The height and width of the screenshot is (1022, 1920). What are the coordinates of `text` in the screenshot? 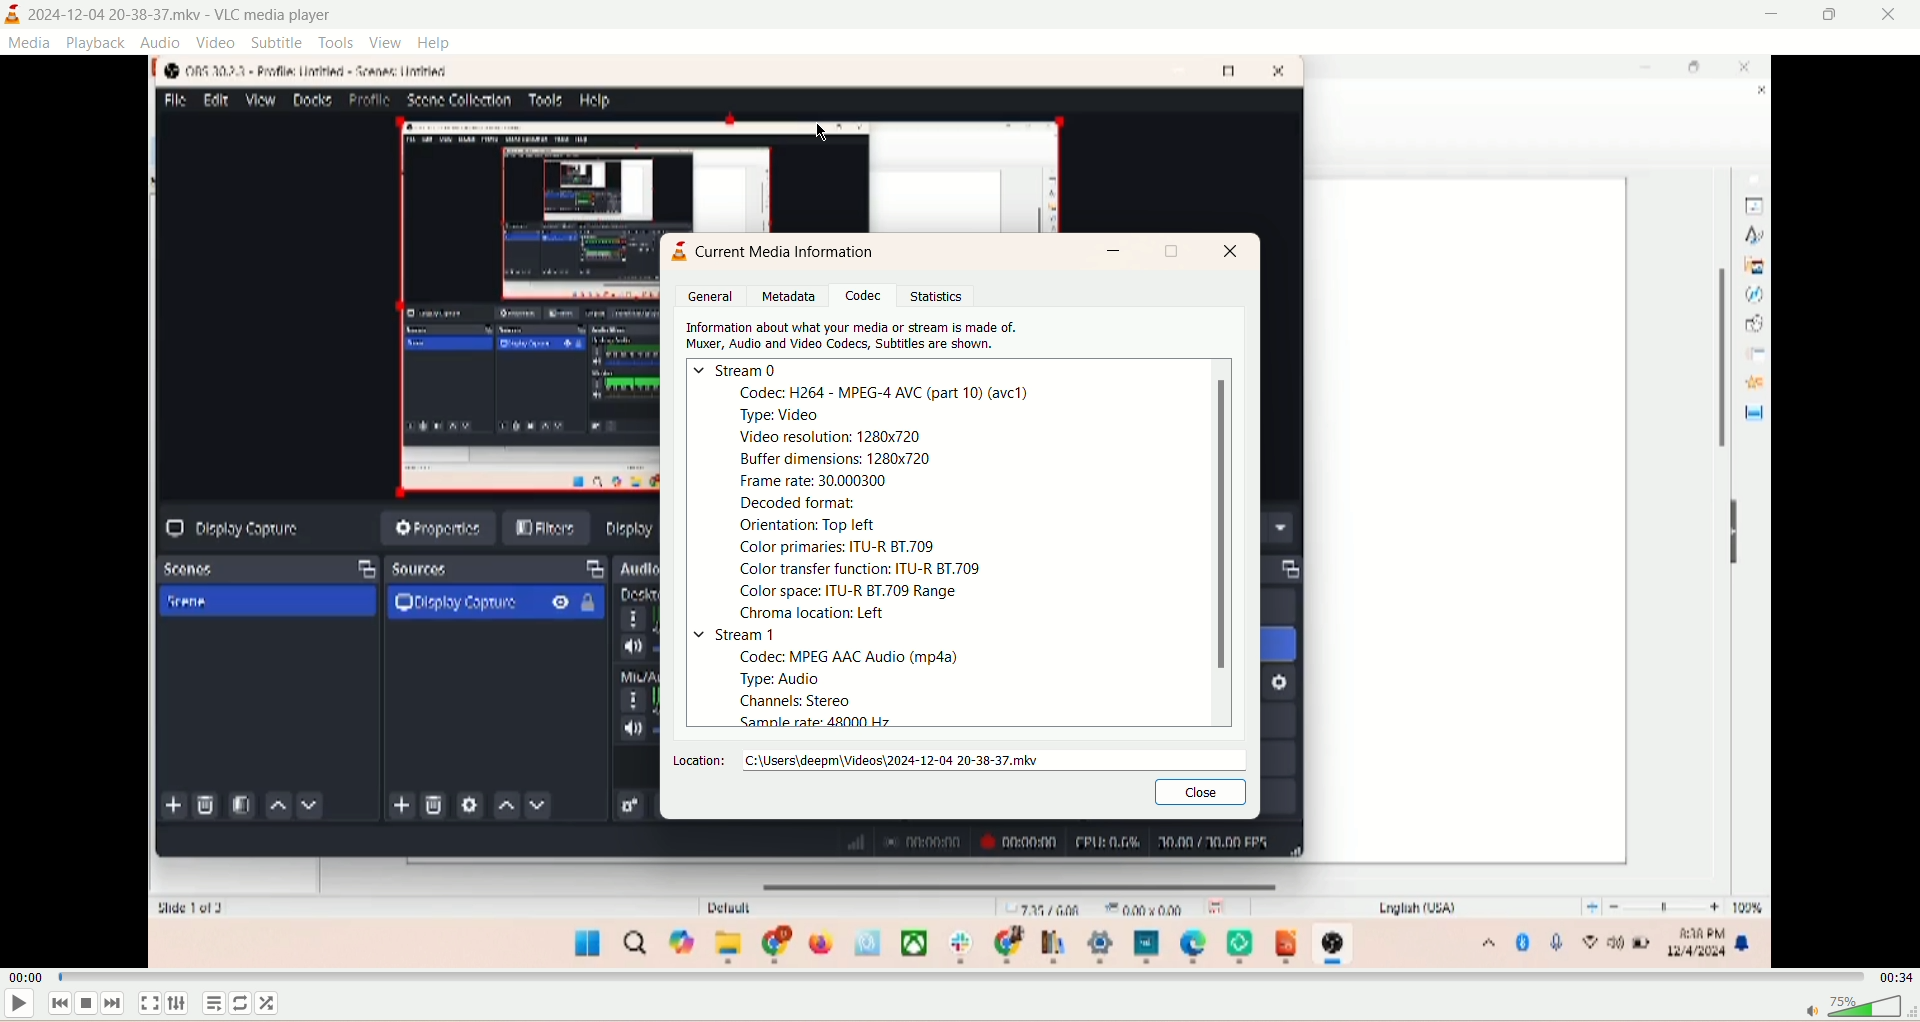 It's located at (791, 250).